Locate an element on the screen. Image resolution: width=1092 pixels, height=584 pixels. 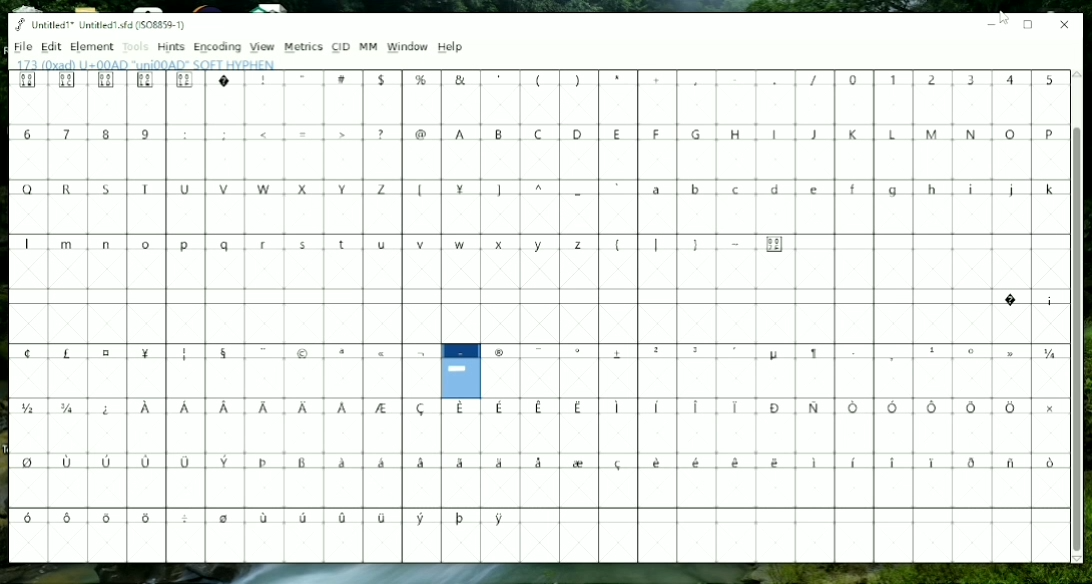
Capital Letters is located at coordinates (248, 190).